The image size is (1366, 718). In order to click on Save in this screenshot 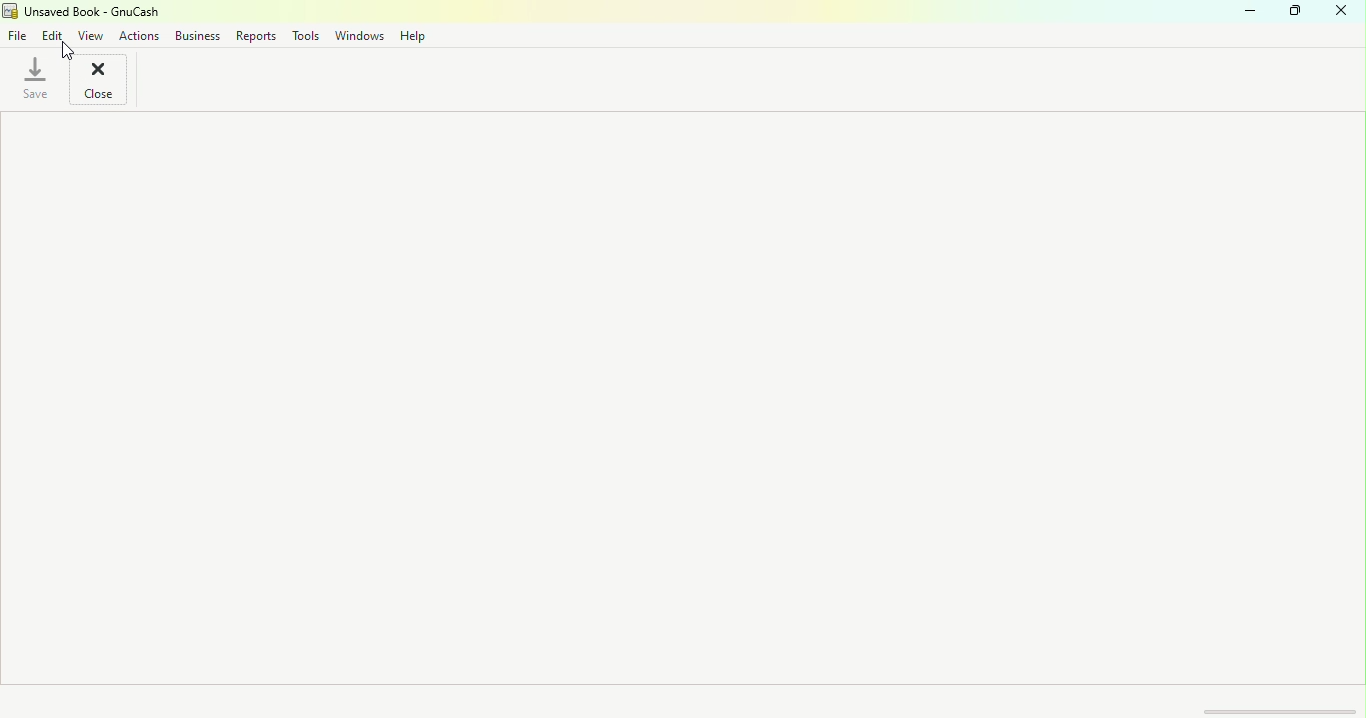, I will do `click(33, 80)`.